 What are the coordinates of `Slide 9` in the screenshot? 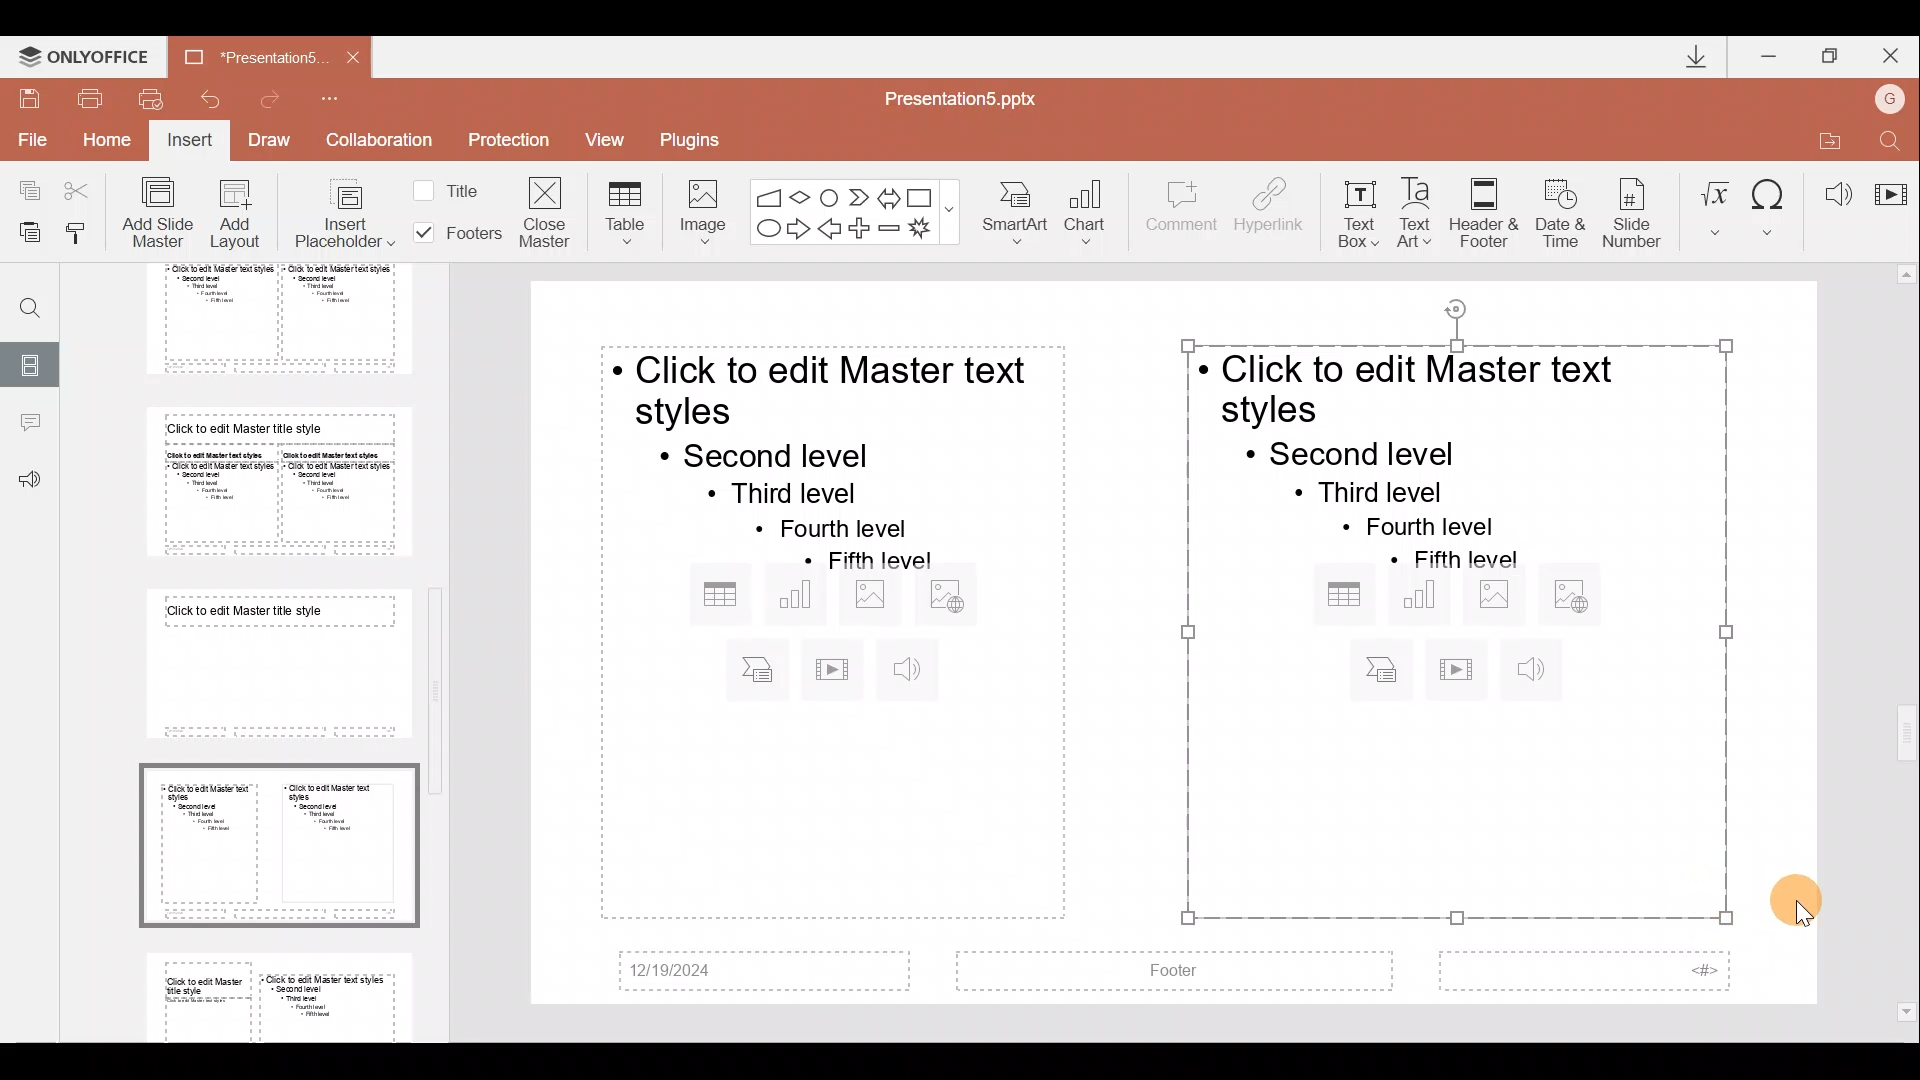 It's located at (283, 993).